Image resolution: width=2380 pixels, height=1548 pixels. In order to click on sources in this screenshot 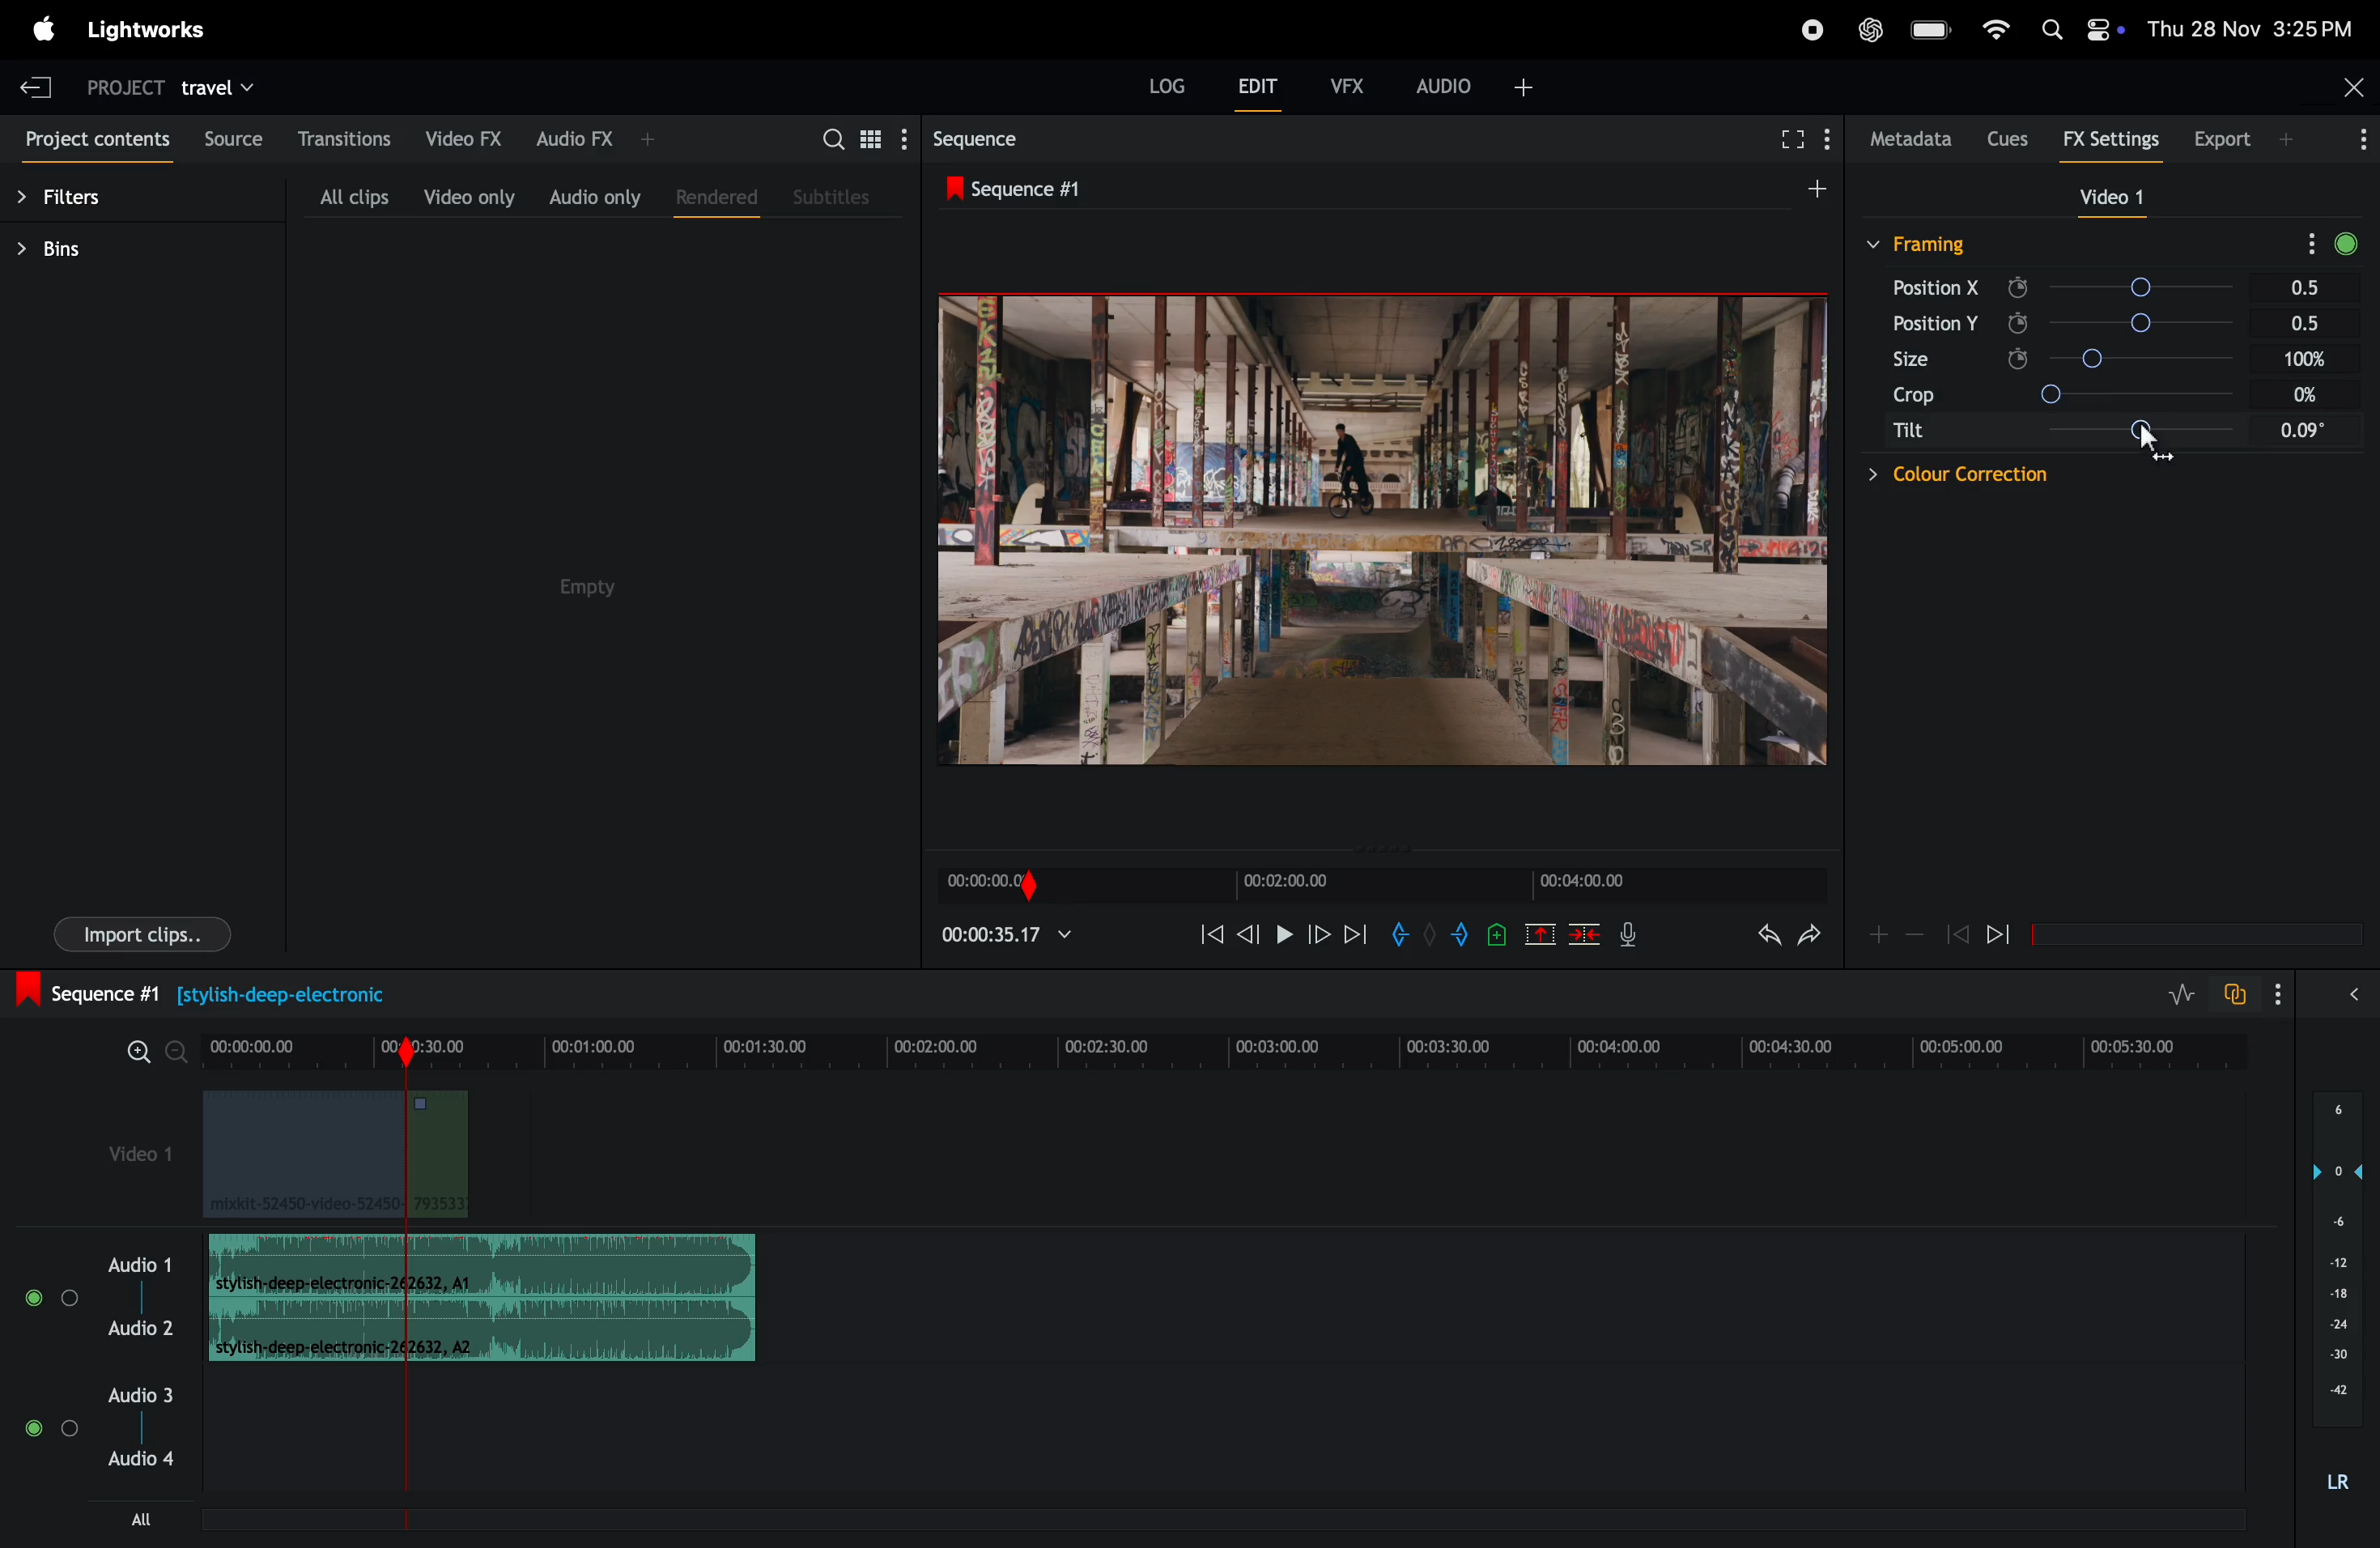, I will do `click(236, 139)`.